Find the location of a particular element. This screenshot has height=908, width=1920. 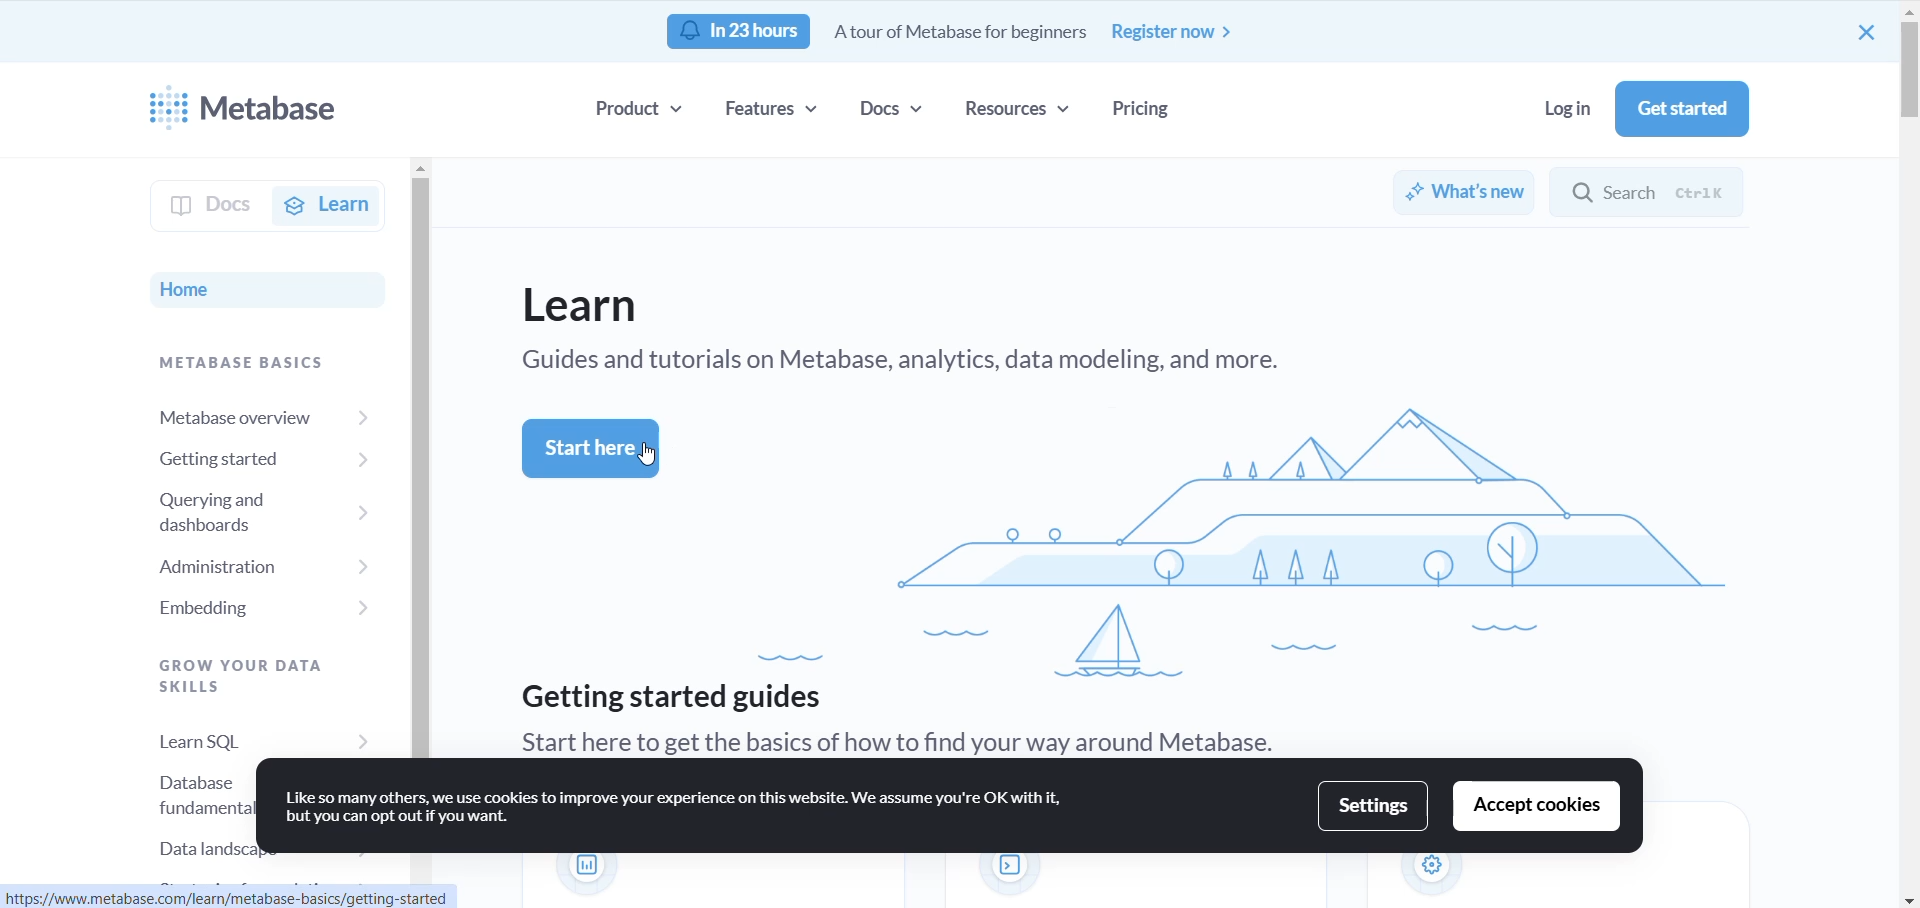

move up is located at coordinates (1906, 13).